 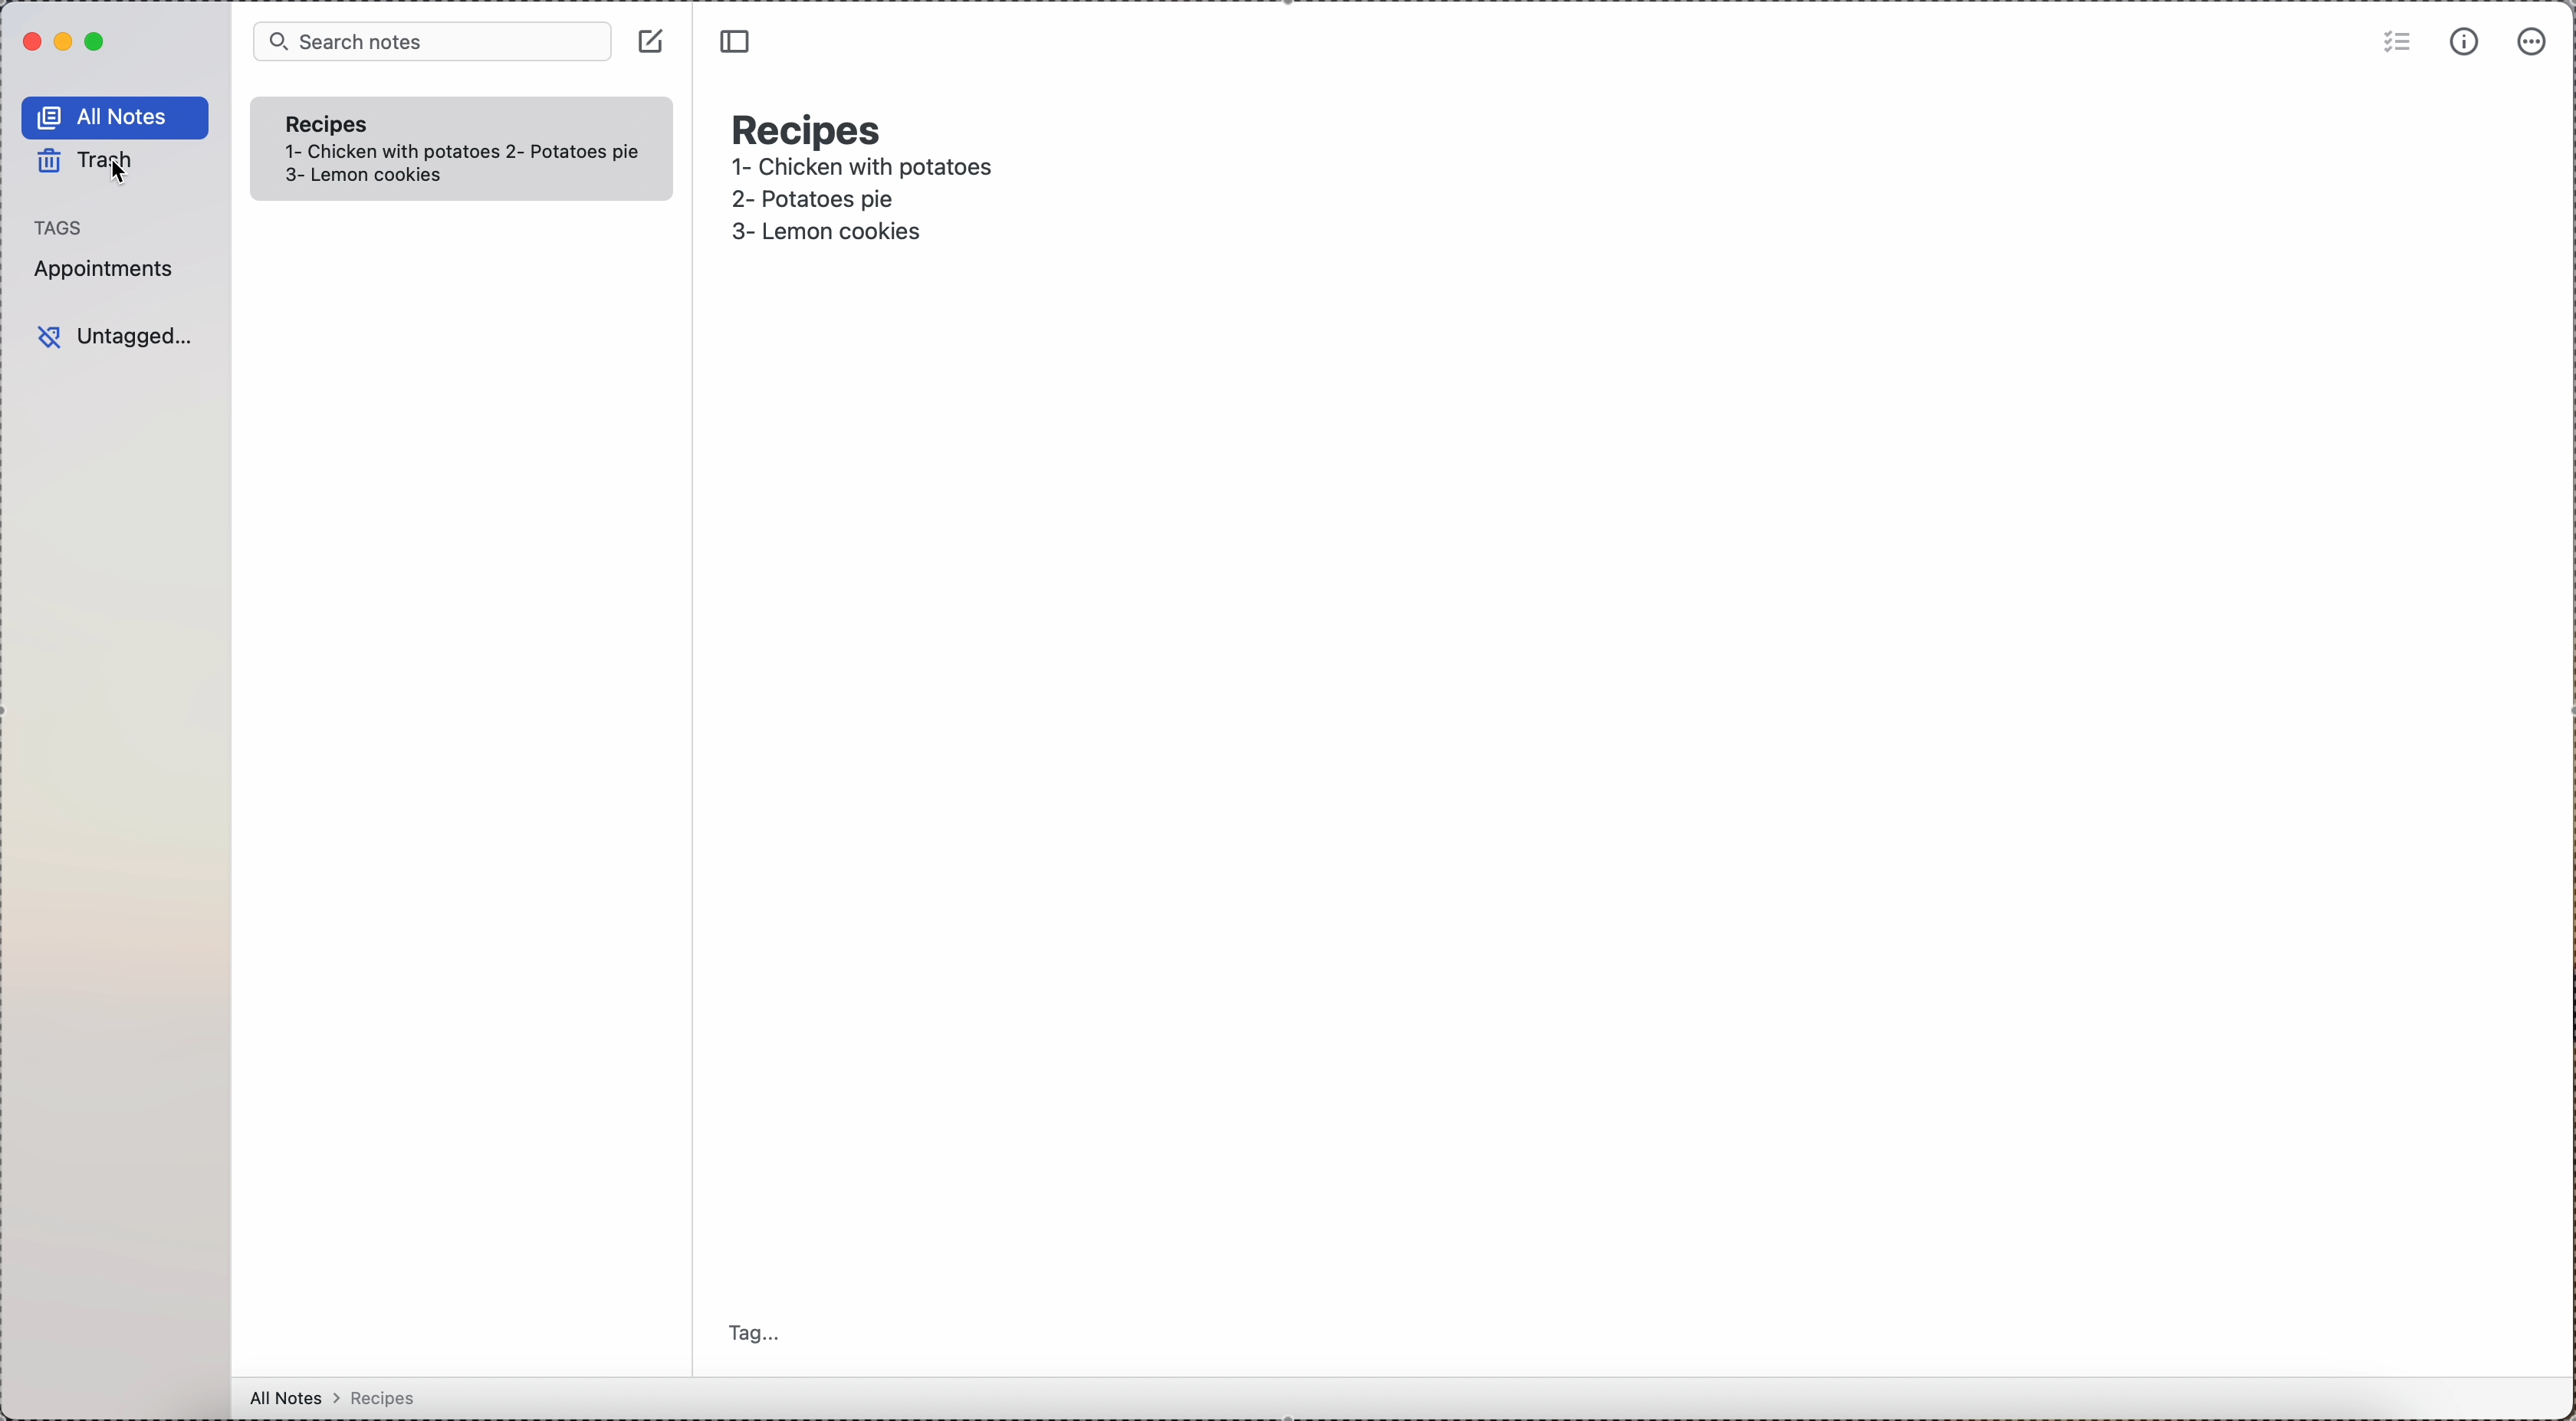 I want to click on appointments, so click(x=111, y=270).